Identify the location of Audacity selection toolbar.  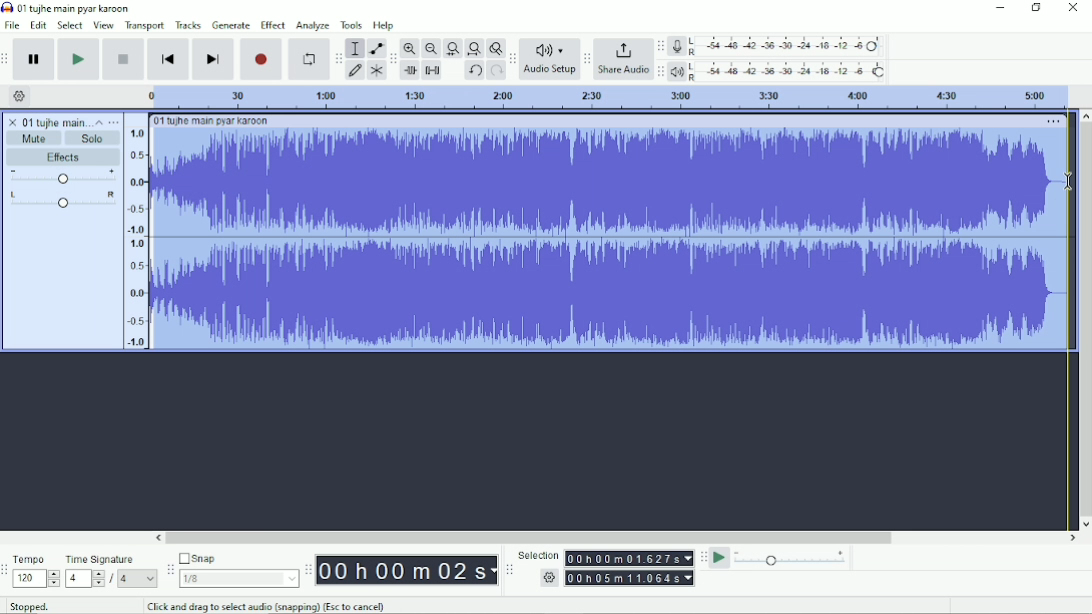
(509, 570).